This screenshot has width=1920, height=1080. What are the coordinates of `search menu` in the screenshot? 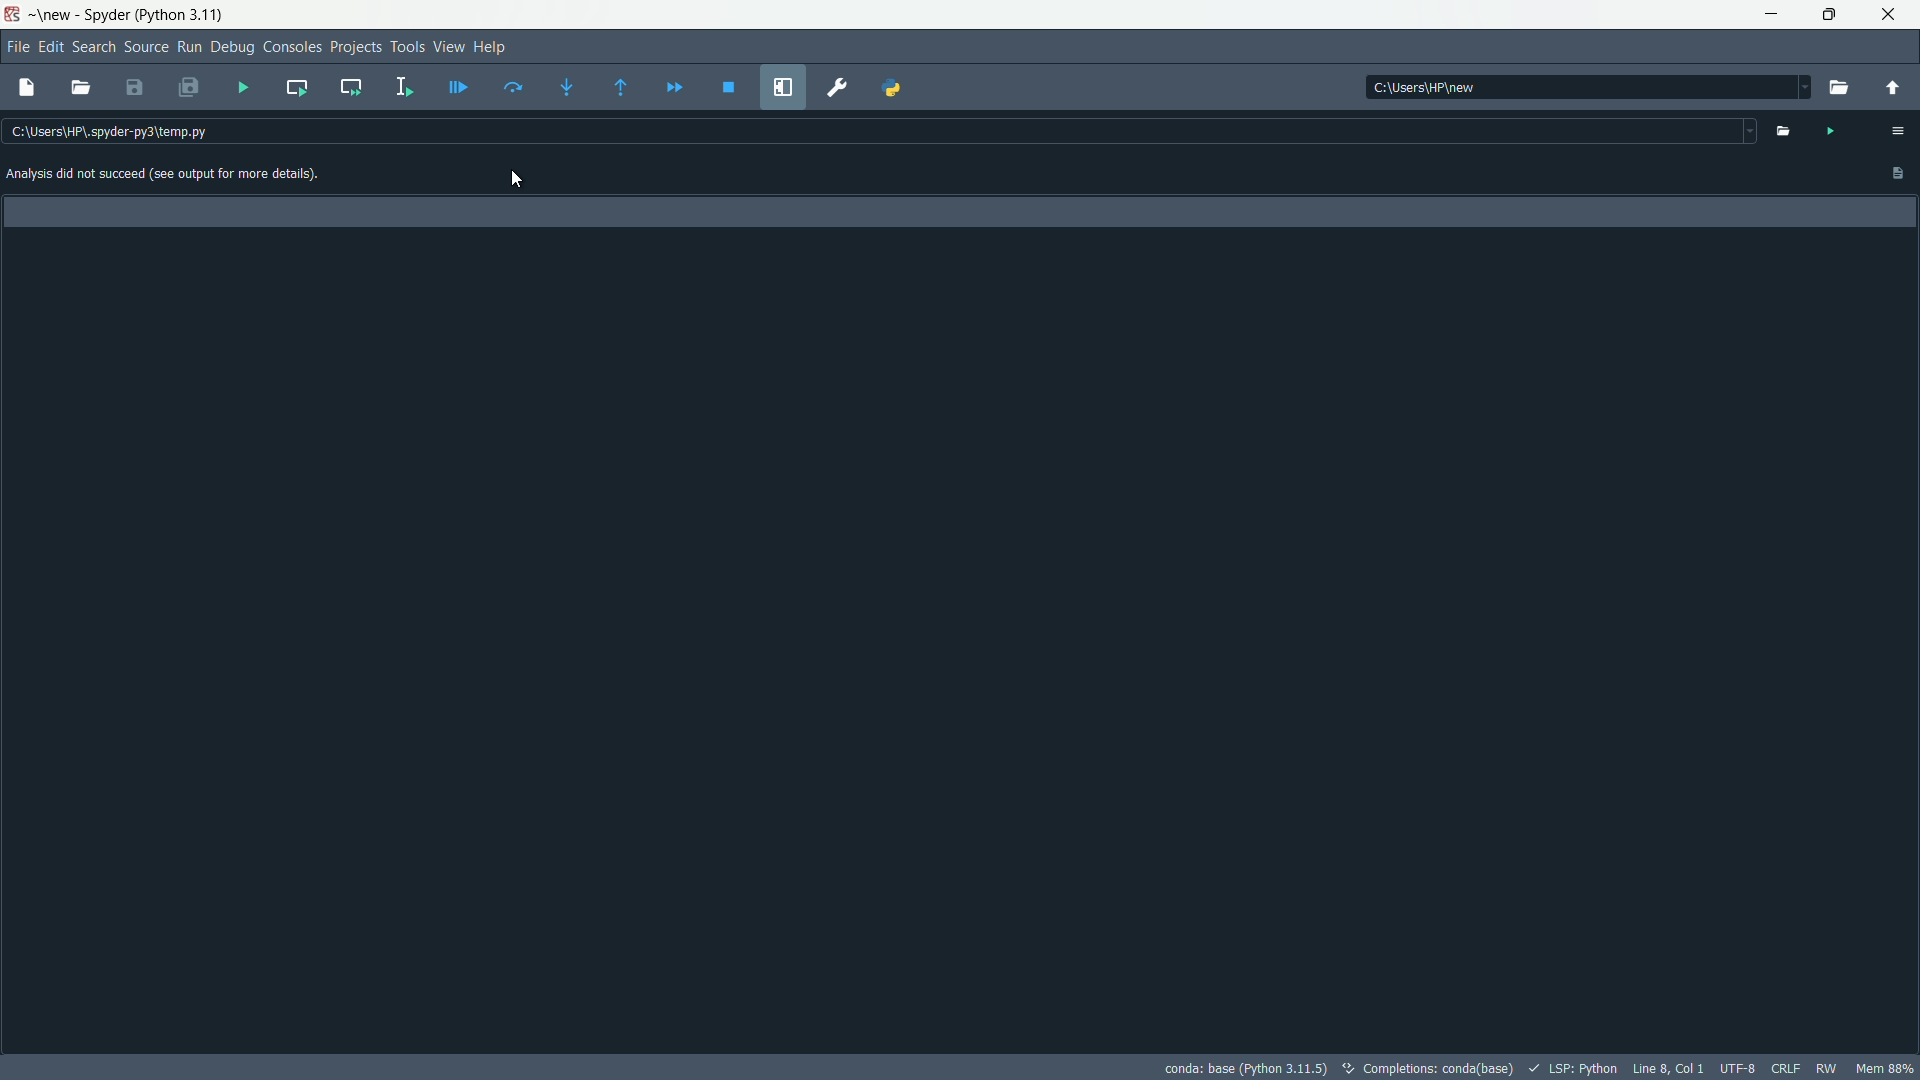 It's located at (91, 48).